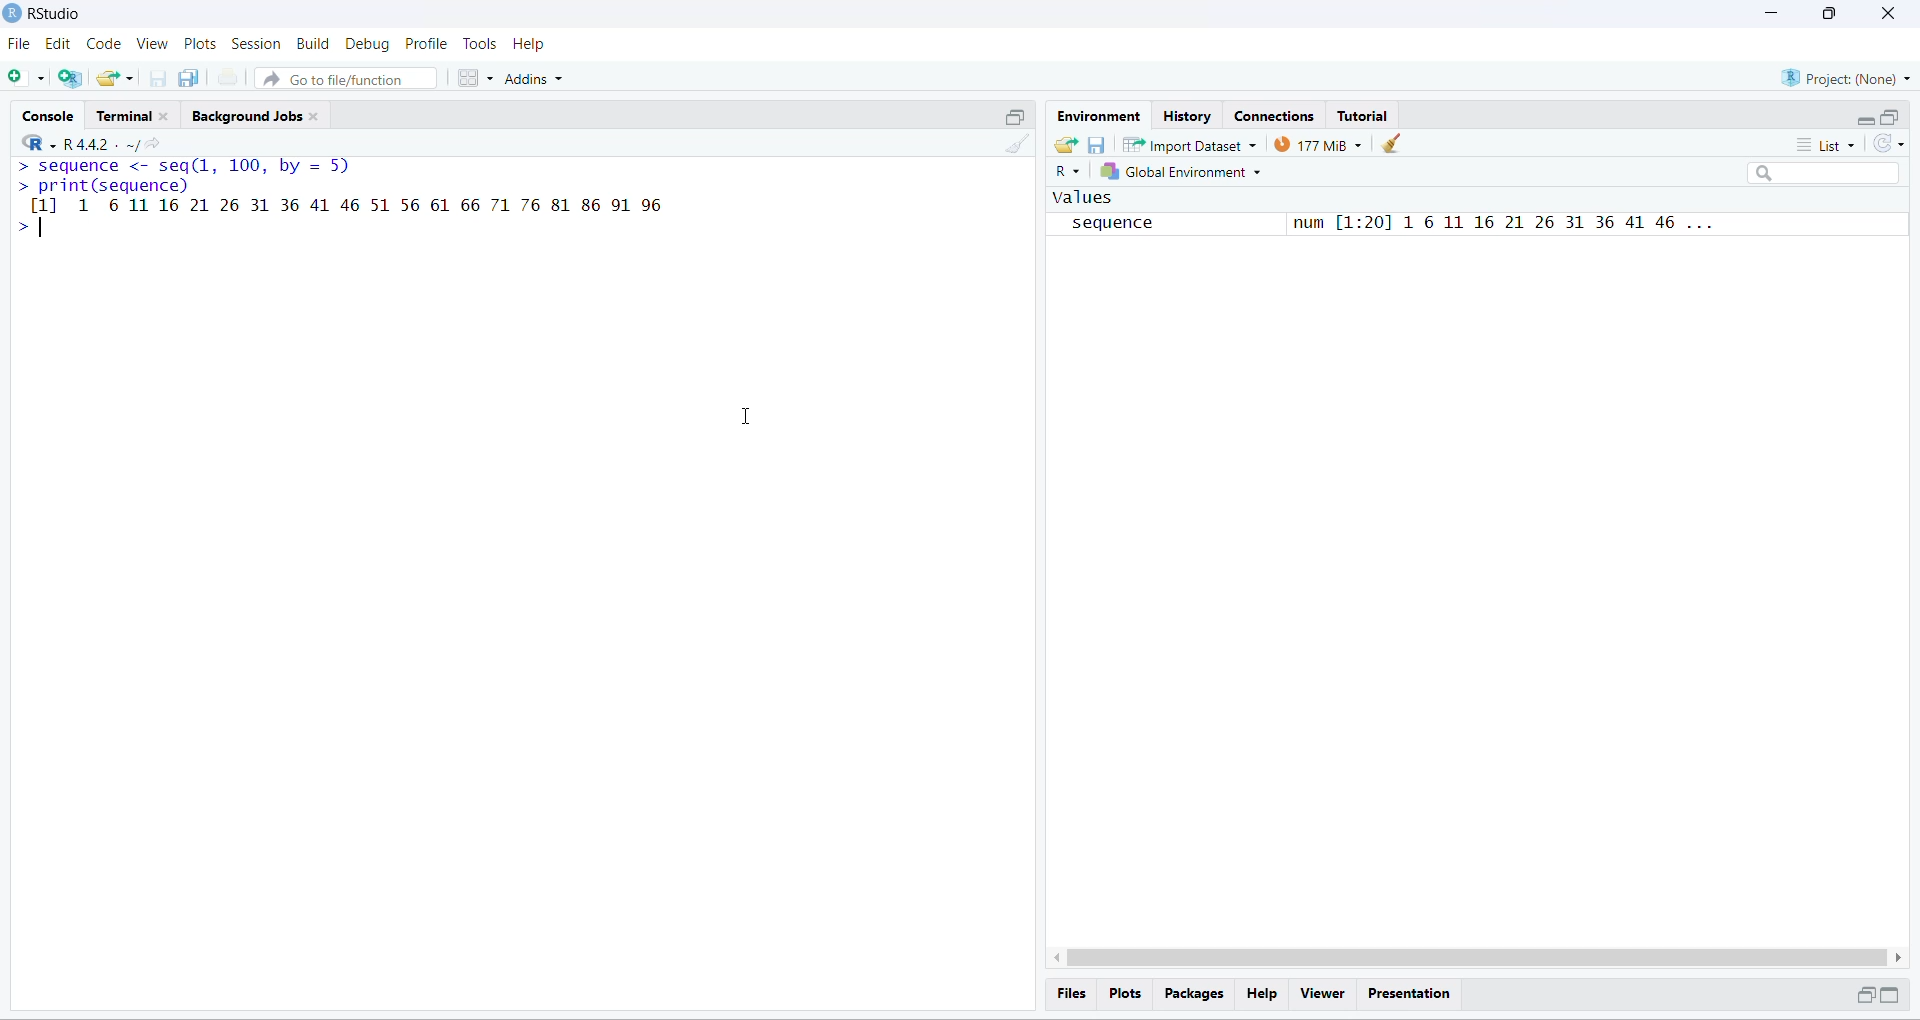 The width and height of the screenshot is (1920, 1020). Describe the element at coordinates (537, 79) in the screenshot. I see `addins` at that location.